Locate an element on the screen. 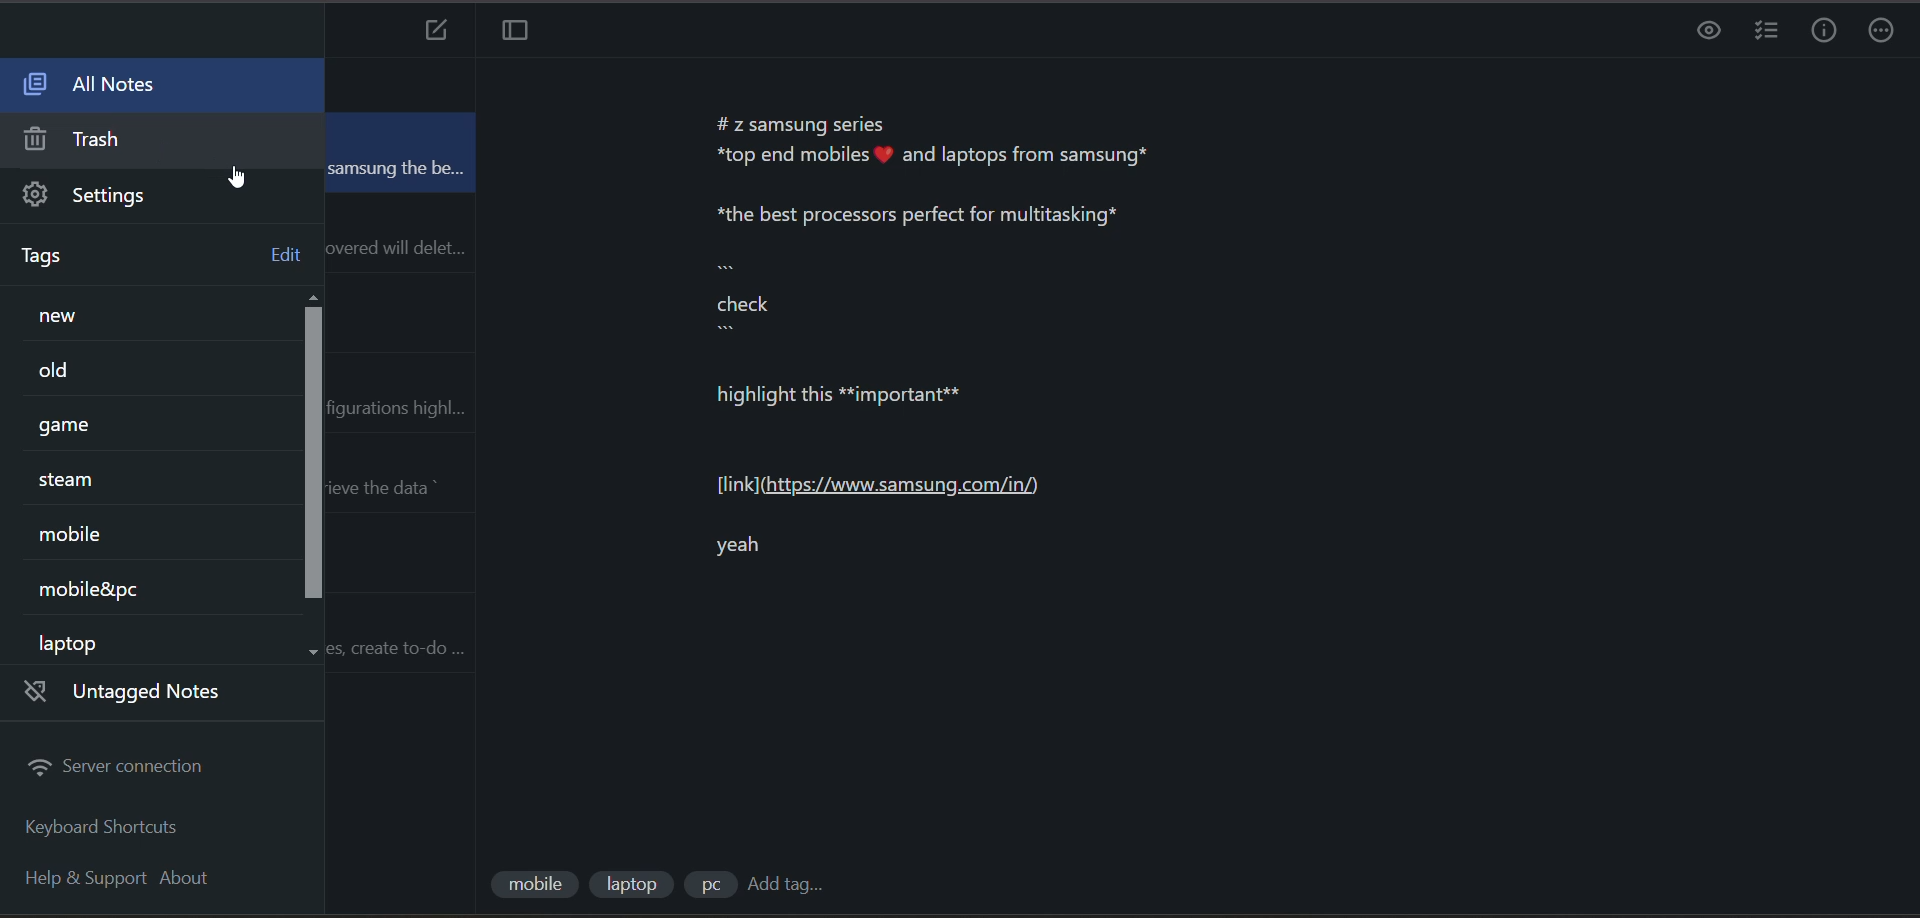 The height and width of the screenshot is (918, 1920). tag 7 is located at coordinates (89, 644).